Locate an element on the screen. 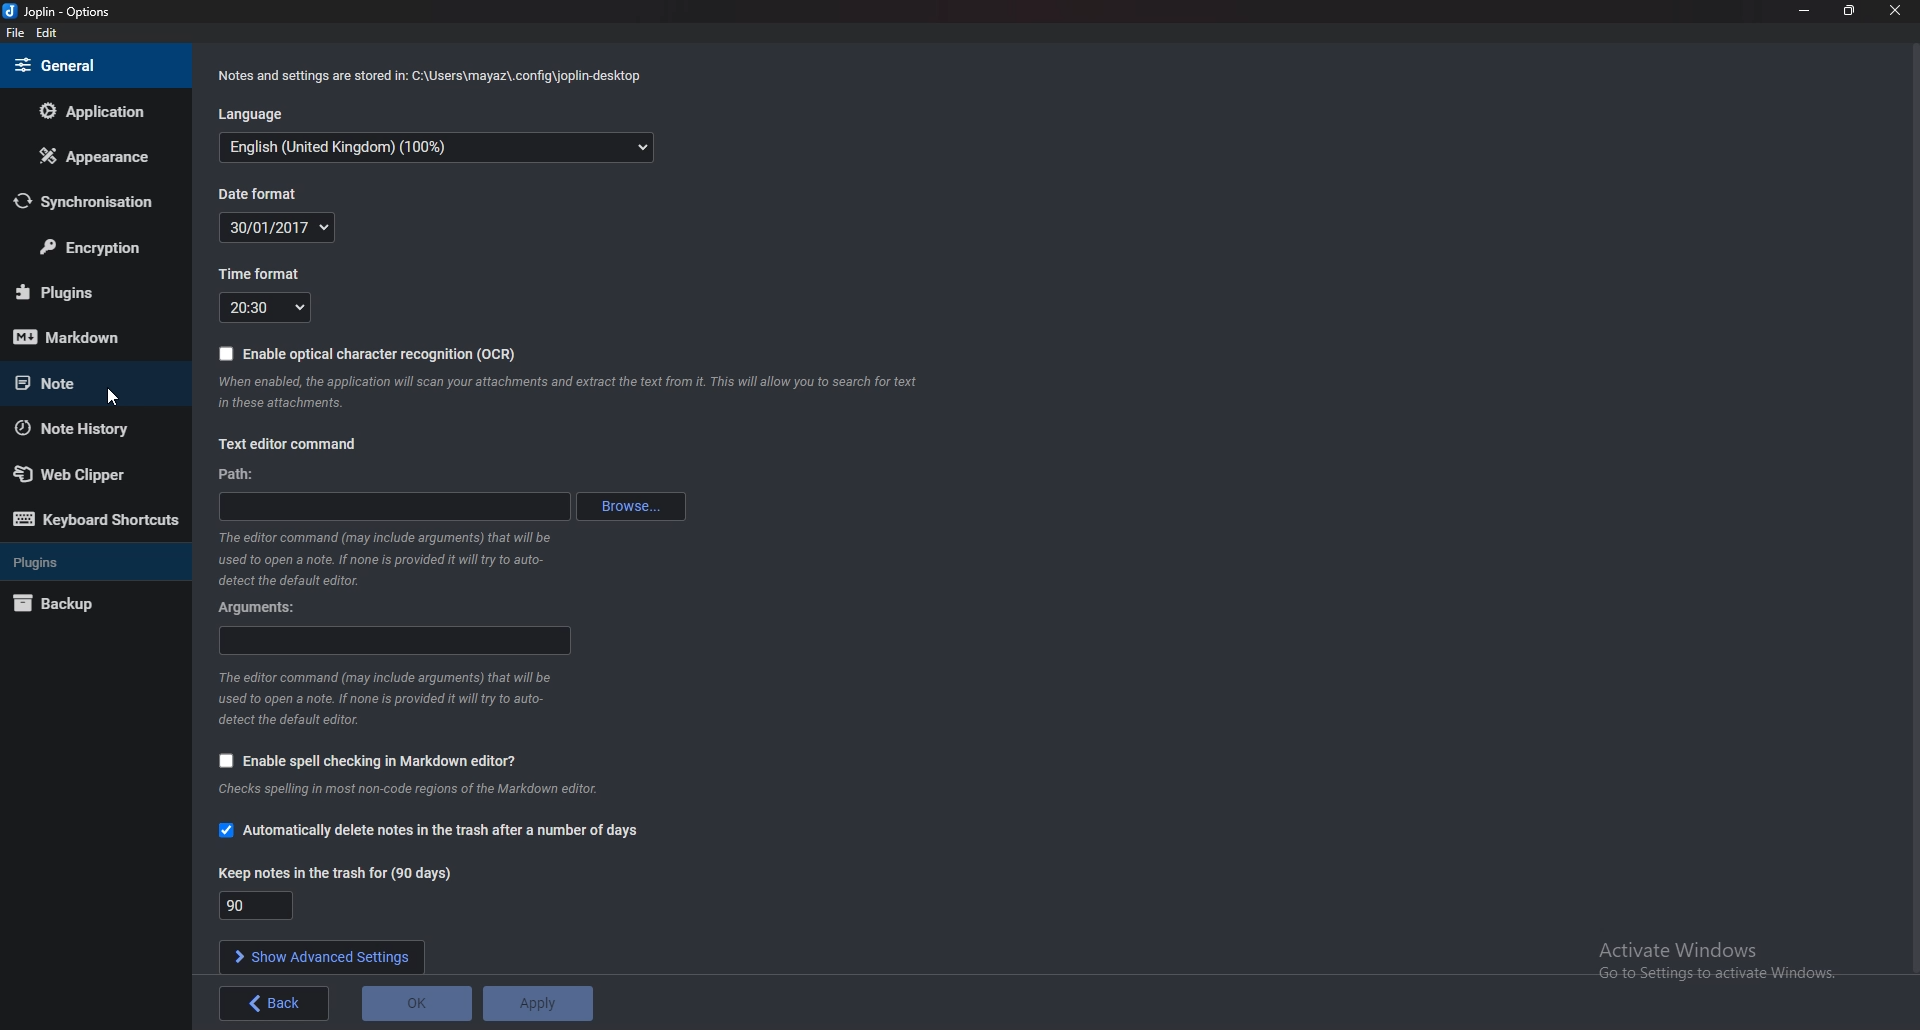 The height and width of the screenshot is (1030, 1920). path is located at coordinates (393, 506).